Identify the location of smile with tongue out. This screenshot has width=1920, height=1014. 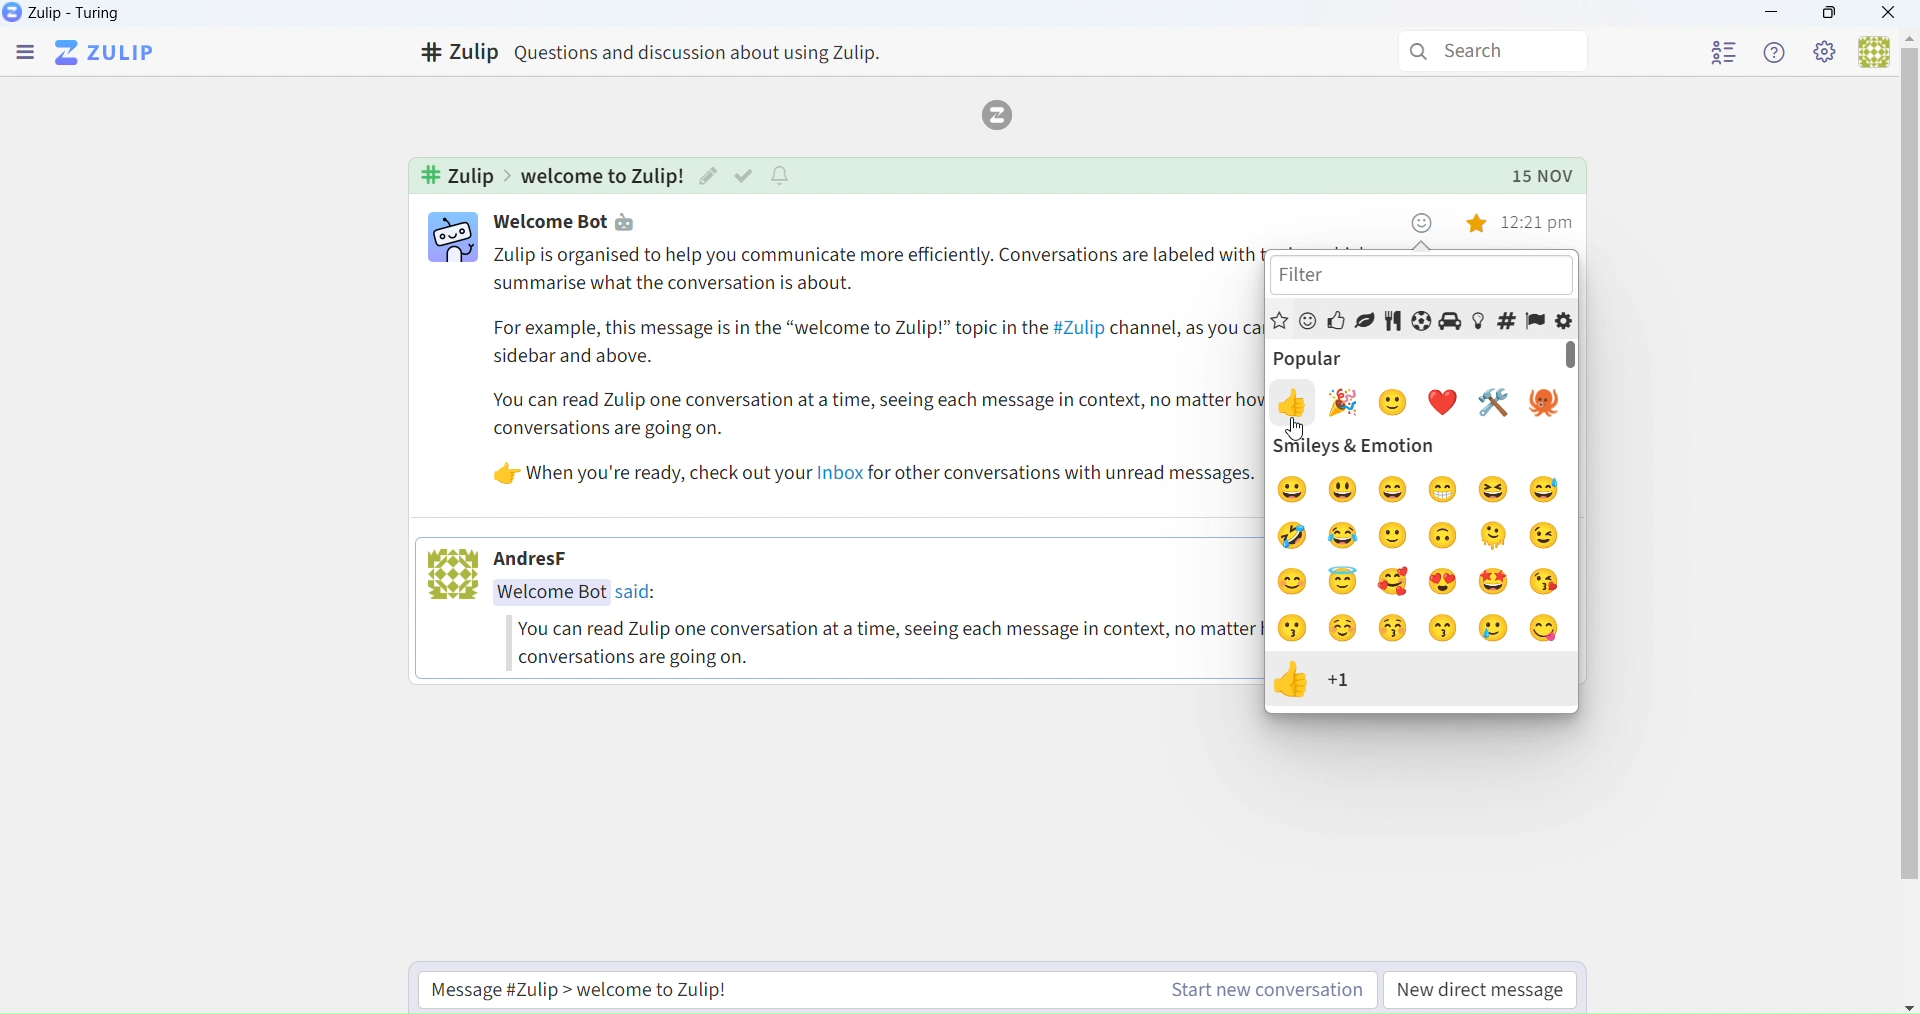
(1548, 630).